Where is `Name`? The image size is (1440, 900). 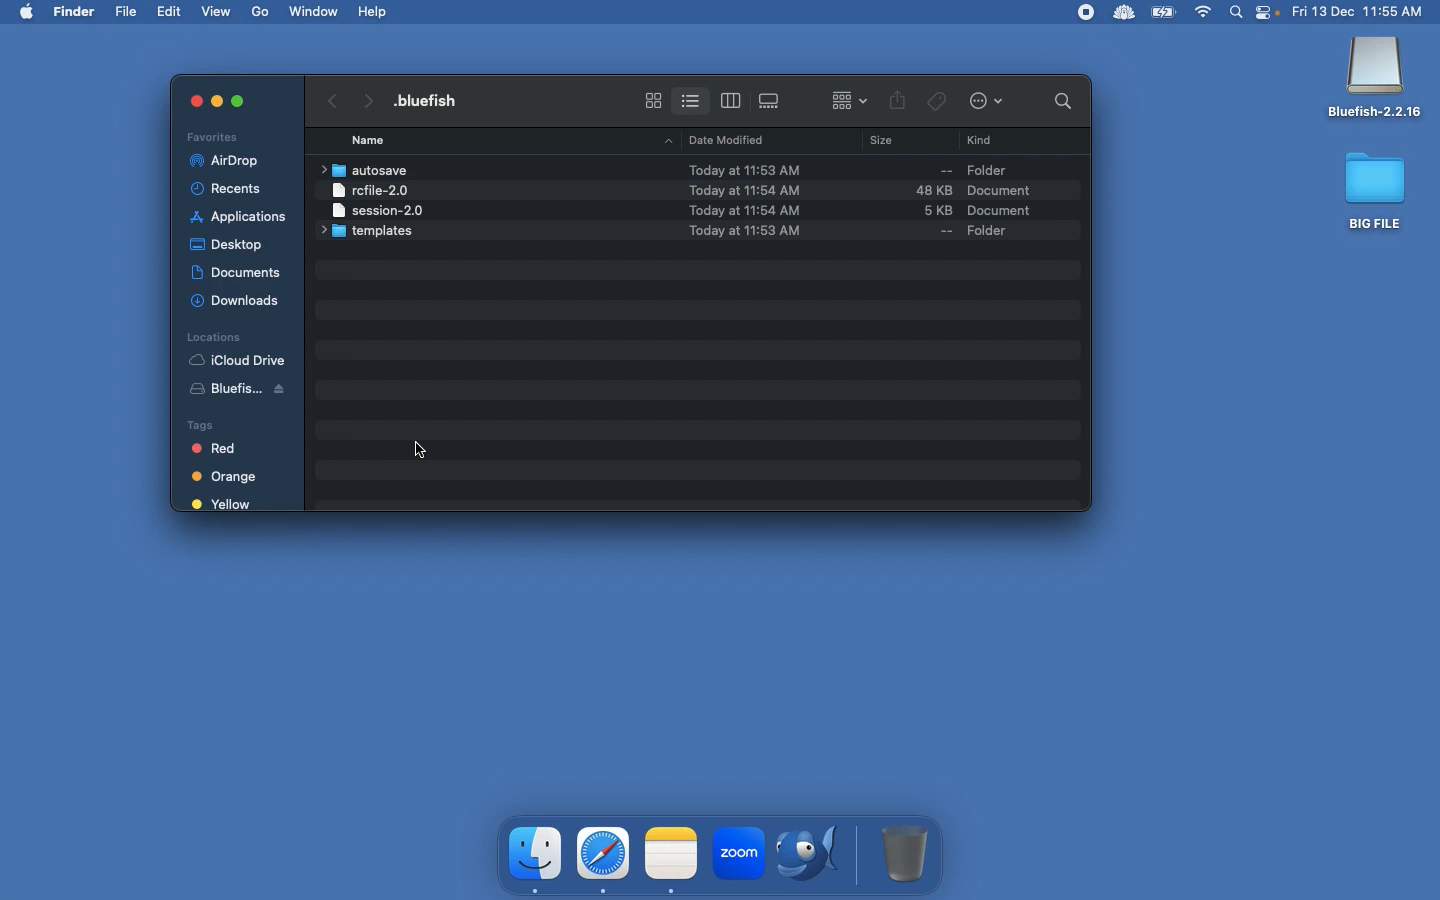 Name is located at coordinates (370, 140).